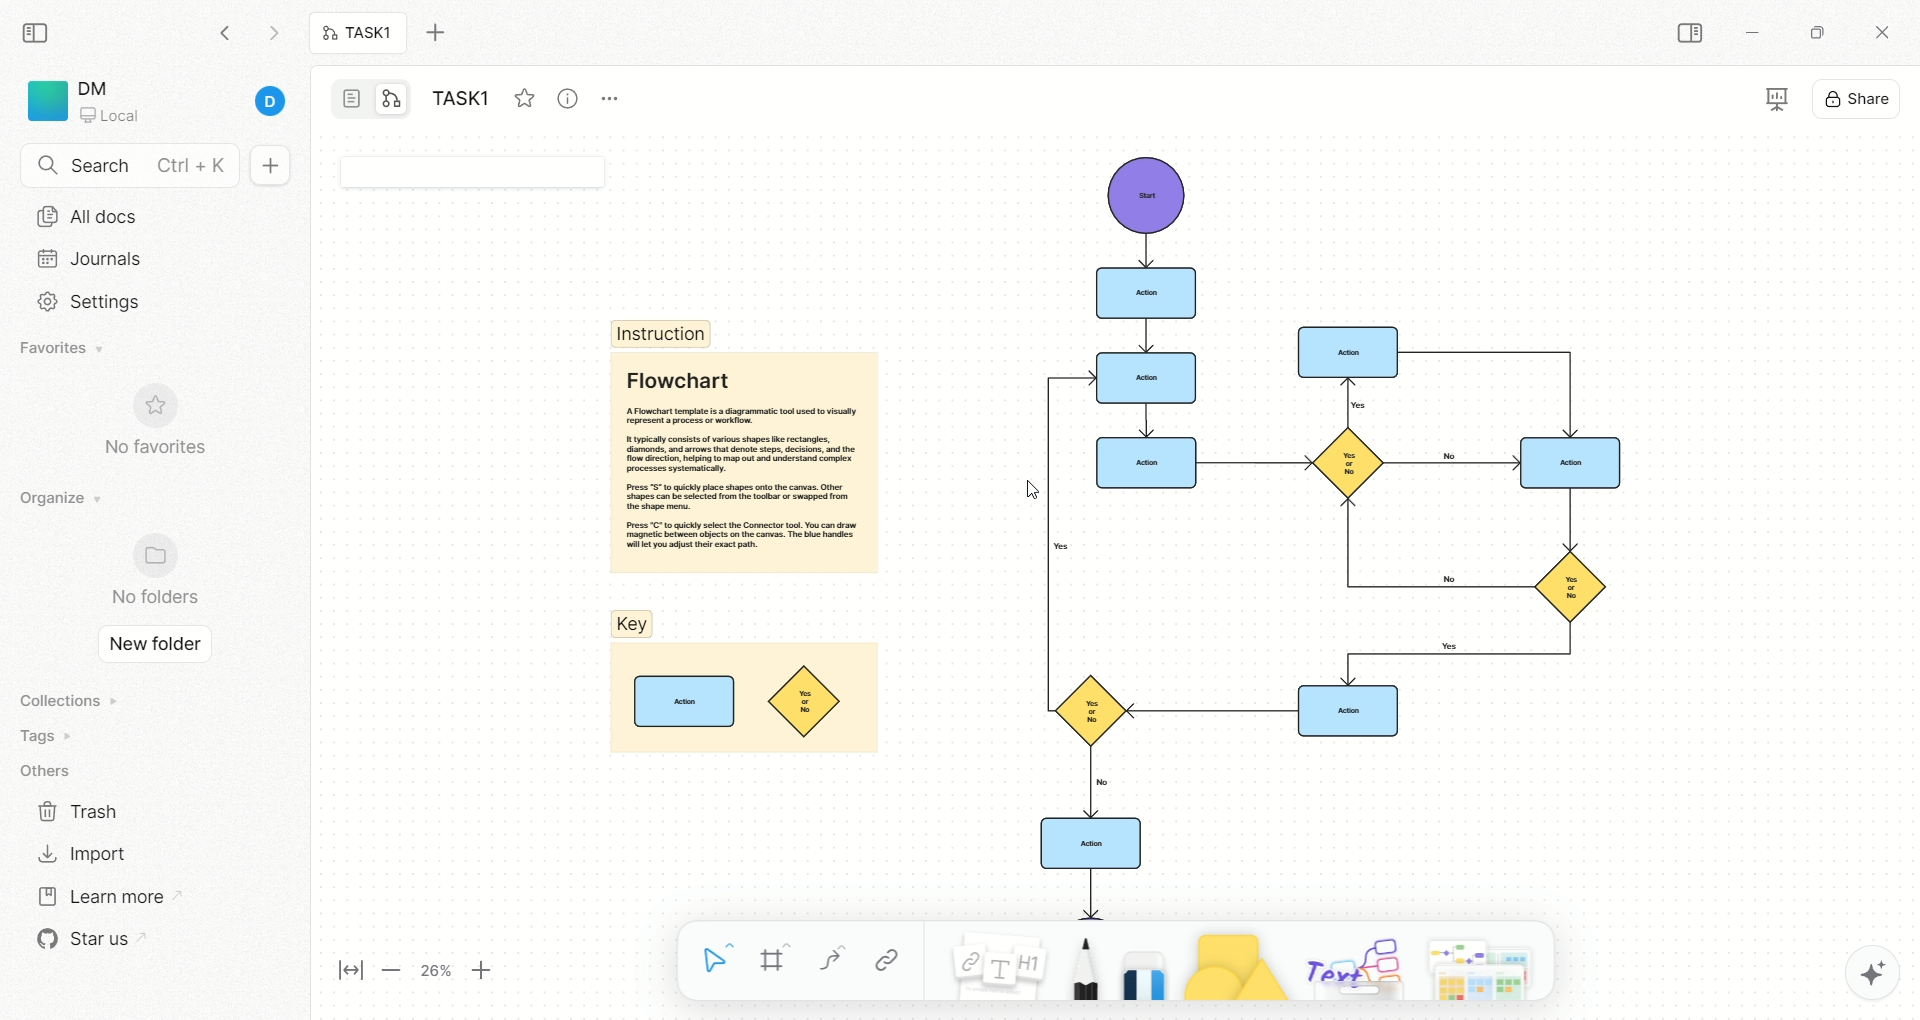 This screenshot has width=1920, height=1020. Describe the element at coordinates (273, 38) in the screenshot. I see `go forward` at that location.